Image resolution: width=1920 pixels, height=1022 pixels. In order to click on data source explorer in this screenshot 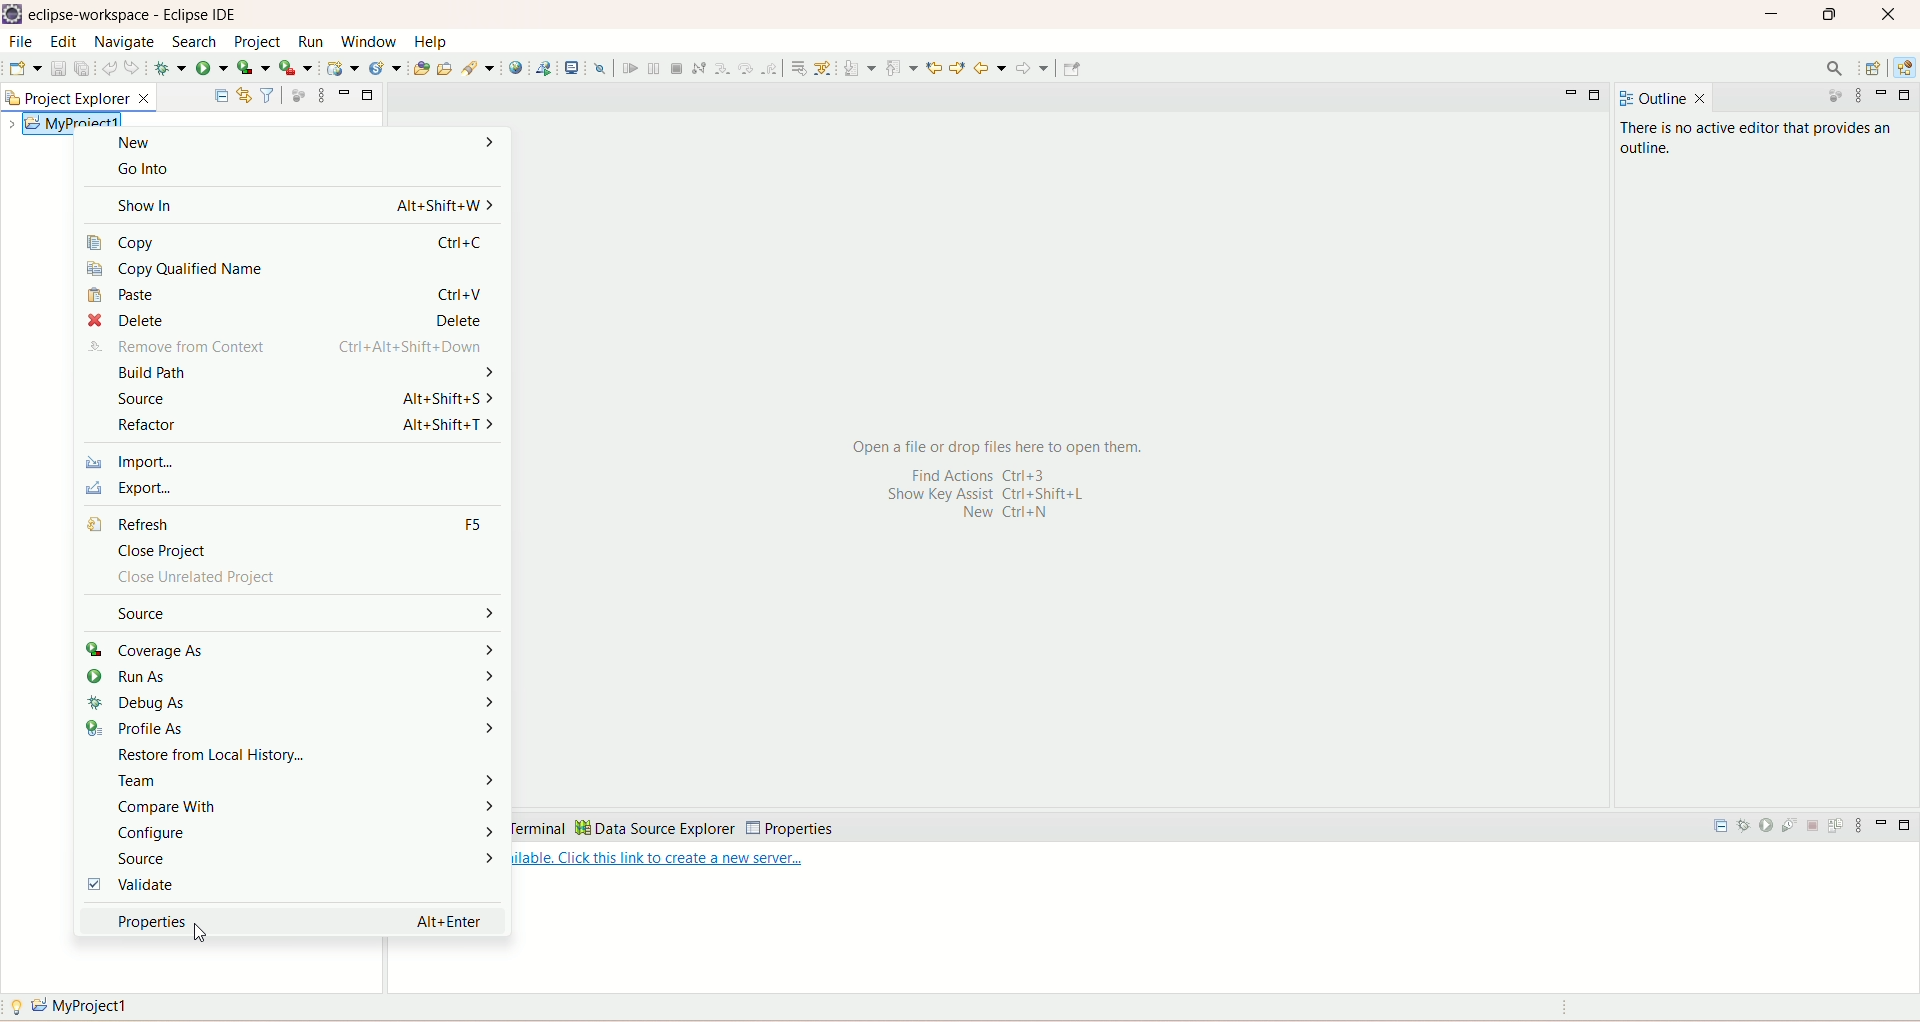, I will do `click(656, 828)`.